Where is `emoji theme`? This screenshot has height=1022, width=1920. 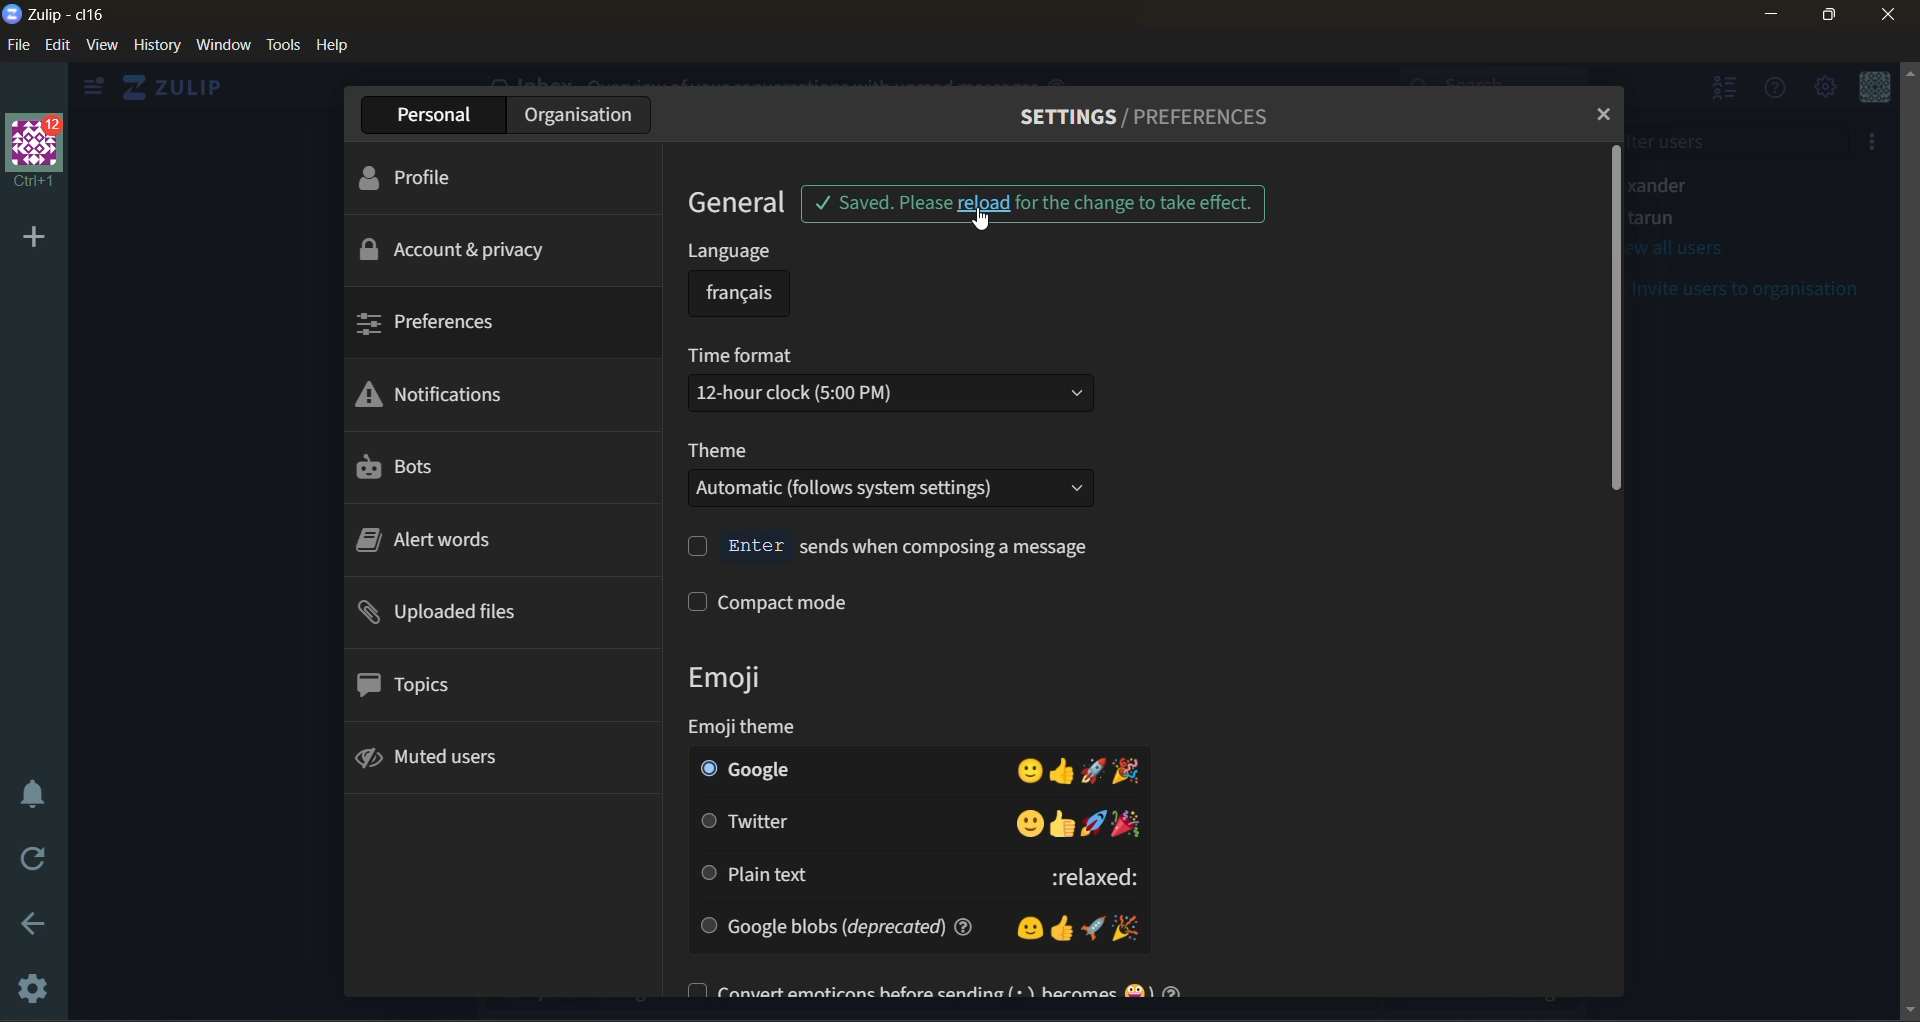 emoji theme is located at coordinates (835, 729).